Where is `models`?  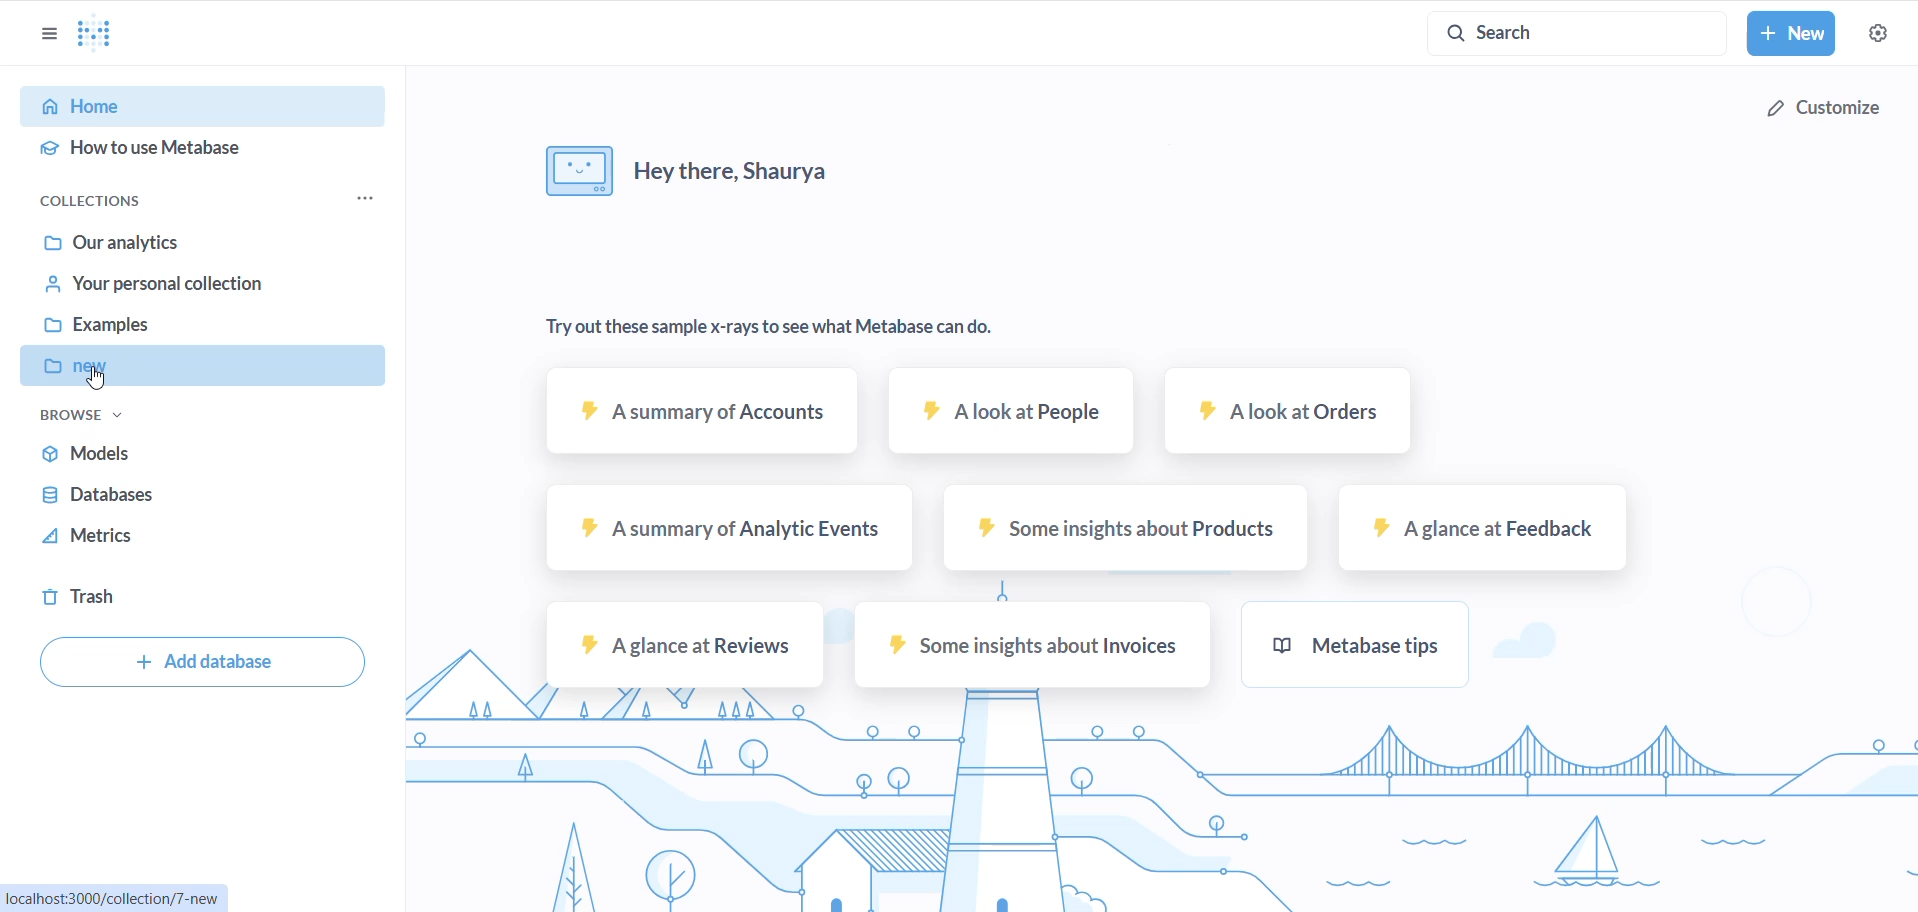 models is located at coordinates (165, 452).